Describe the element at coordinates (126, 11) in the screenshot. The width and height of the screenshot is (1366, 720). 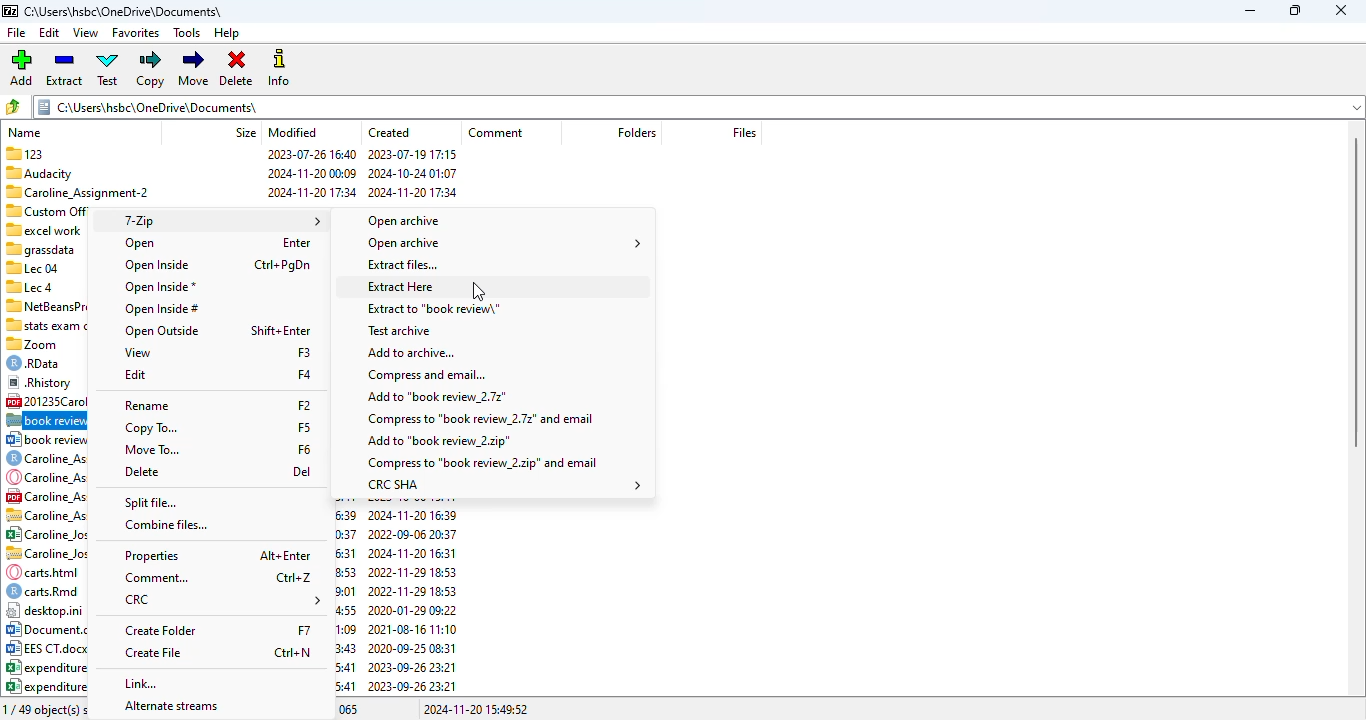
I see `folder` at that location.